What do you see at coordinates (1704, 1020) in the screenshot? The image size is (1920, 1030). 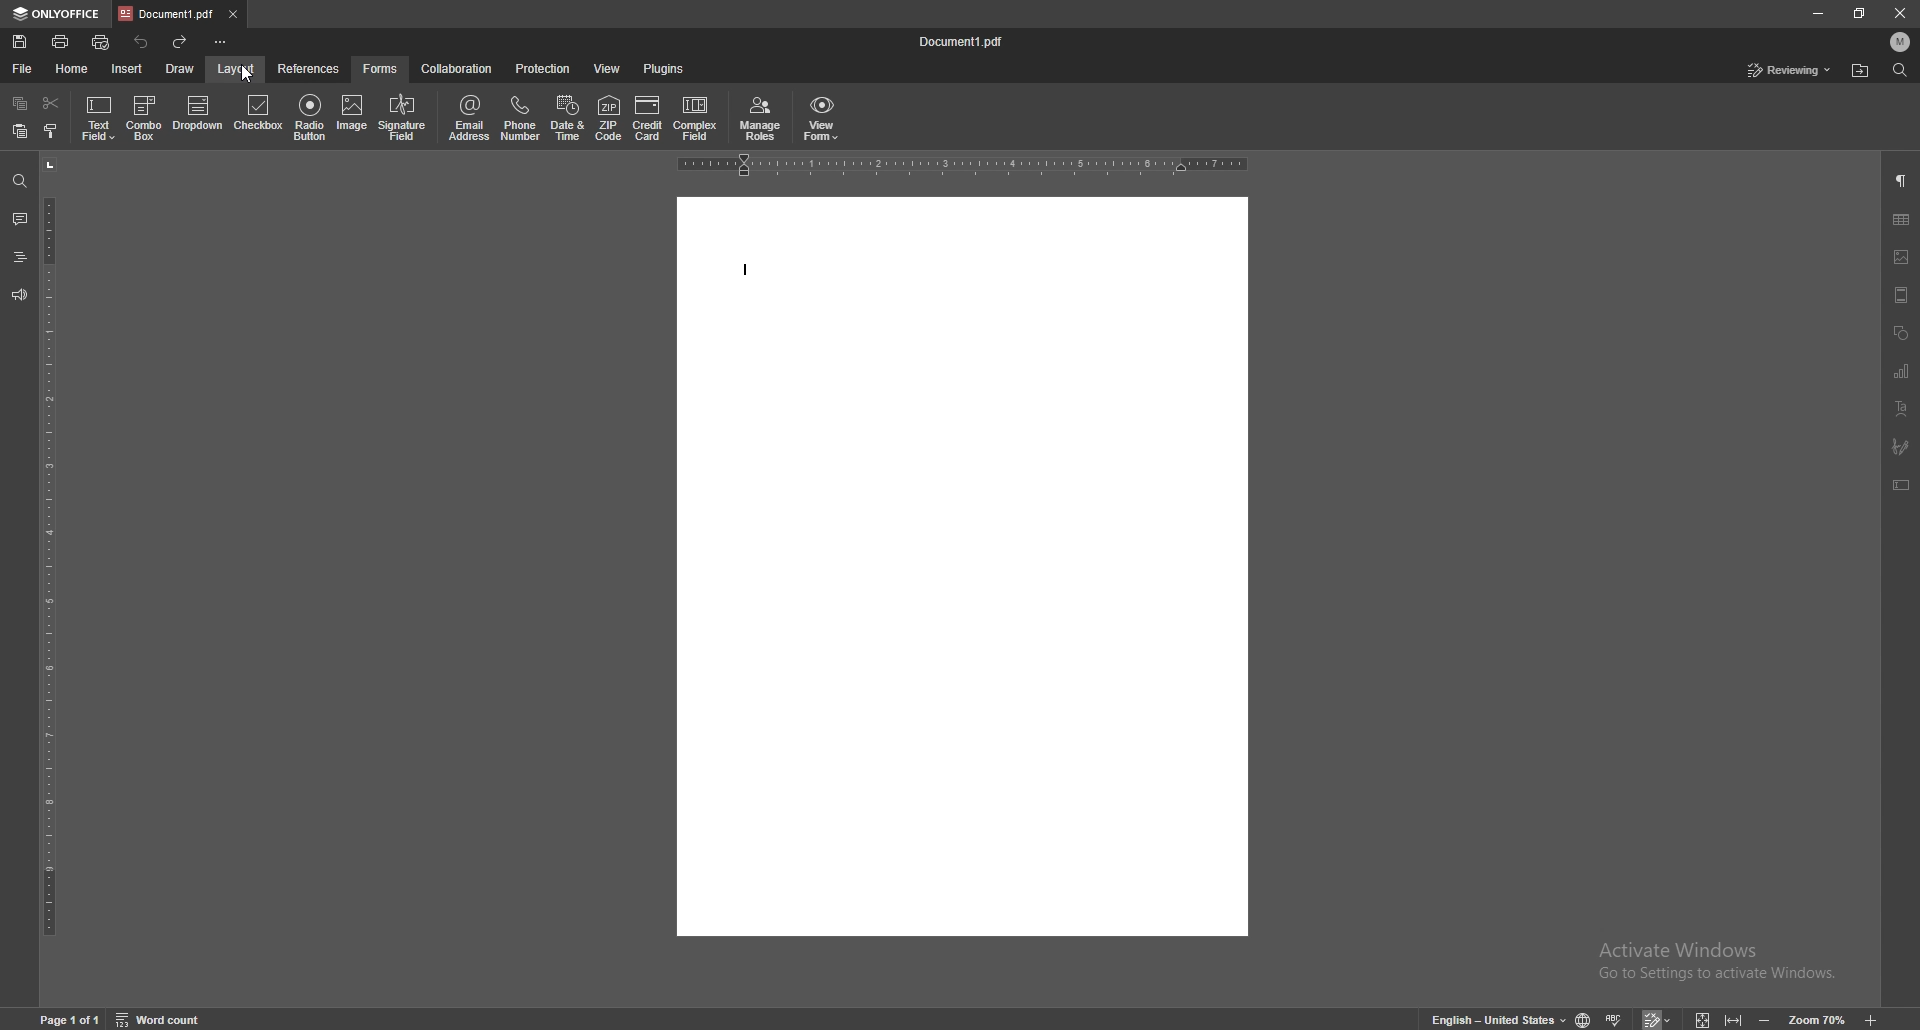 I see `fit to screen` at bounding box center [1704, 1020].